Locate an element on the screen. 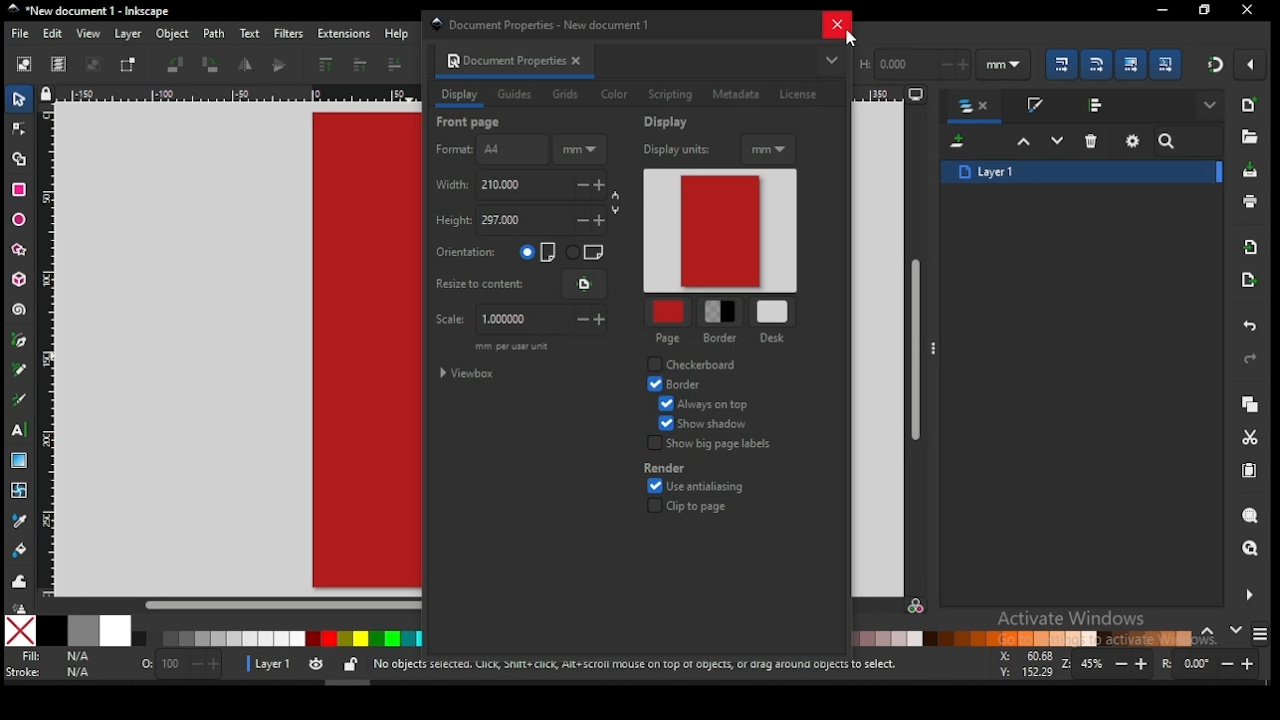  display is located at coordinates (669, 122).